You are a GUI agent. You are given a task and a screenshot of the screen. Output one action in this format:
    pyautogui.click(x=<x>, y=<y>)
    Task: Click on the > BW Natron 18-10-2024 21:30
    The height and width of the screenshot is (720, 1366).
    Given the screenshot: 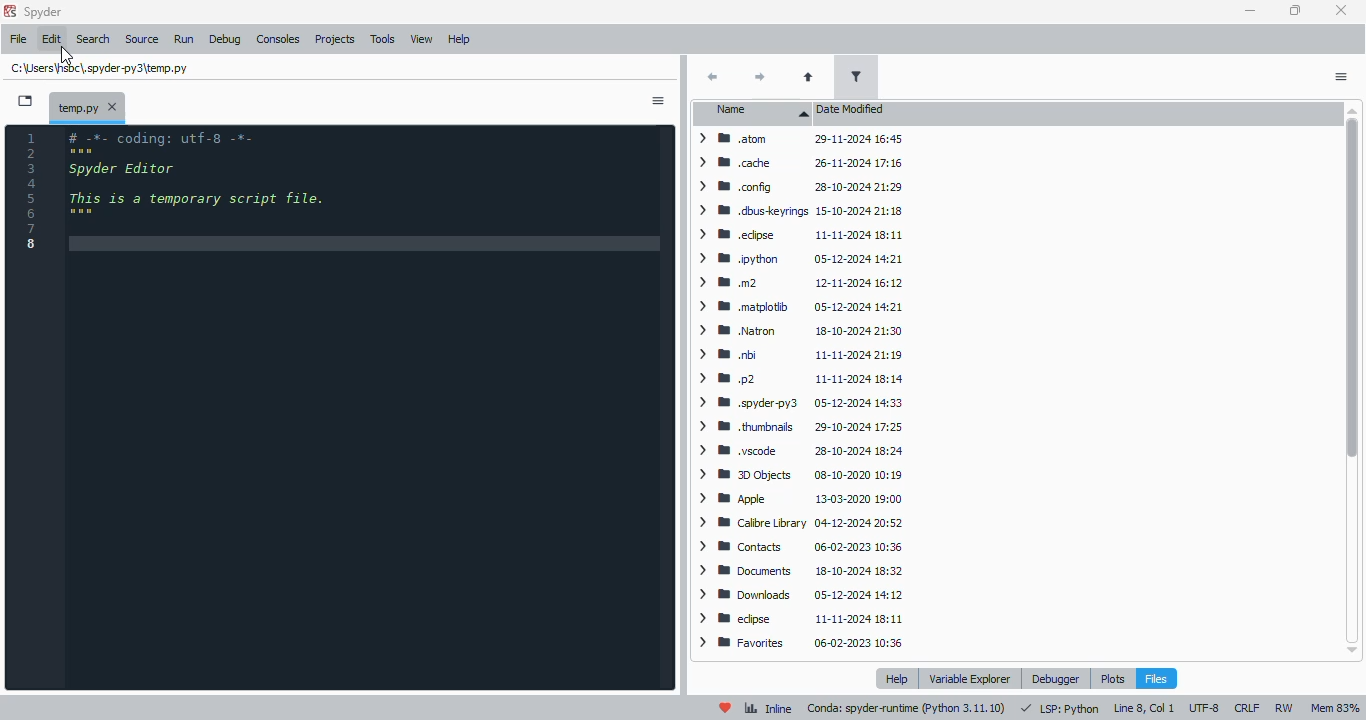 What is the action you would take?
    pyautogui.click(x=797, y=331)
    